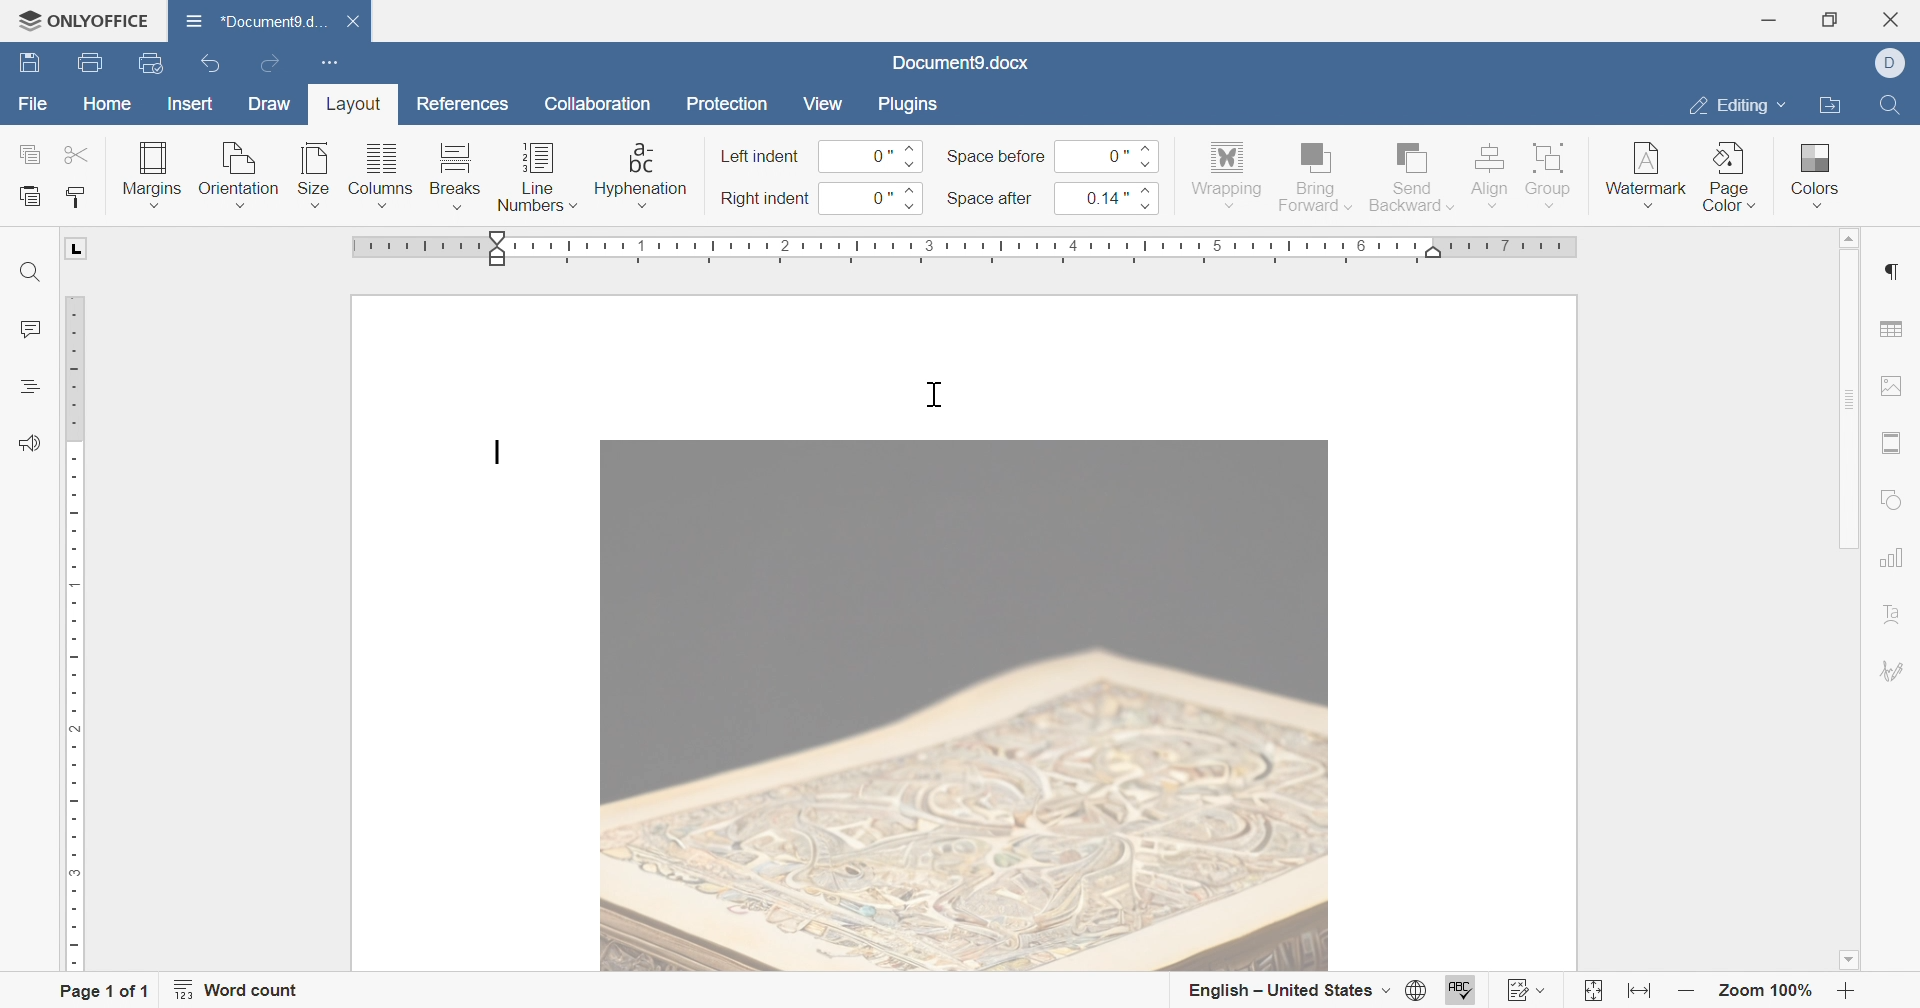  Describe the element at coordinates (1767, 20) in the screenshot. I see `minimize` at that location.